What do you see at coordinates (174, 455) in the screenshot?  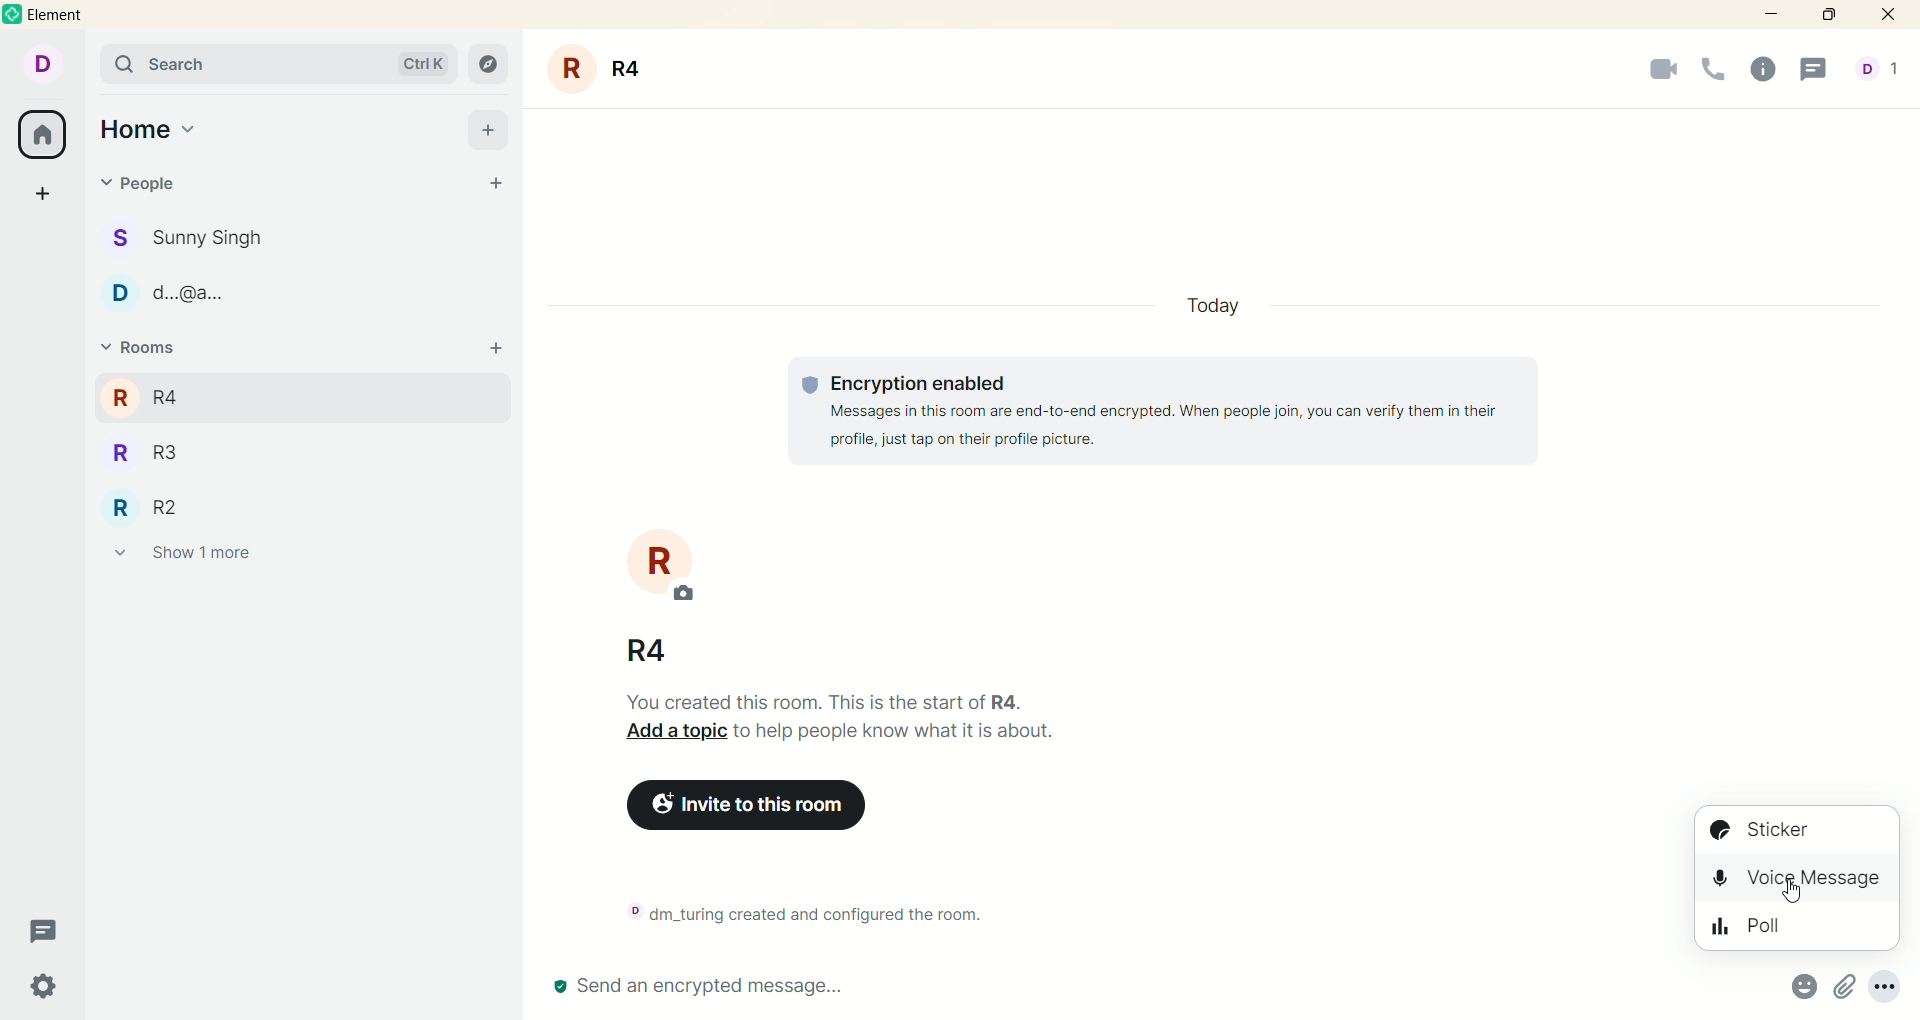 I see `R3` at bounding box center [174, 455].